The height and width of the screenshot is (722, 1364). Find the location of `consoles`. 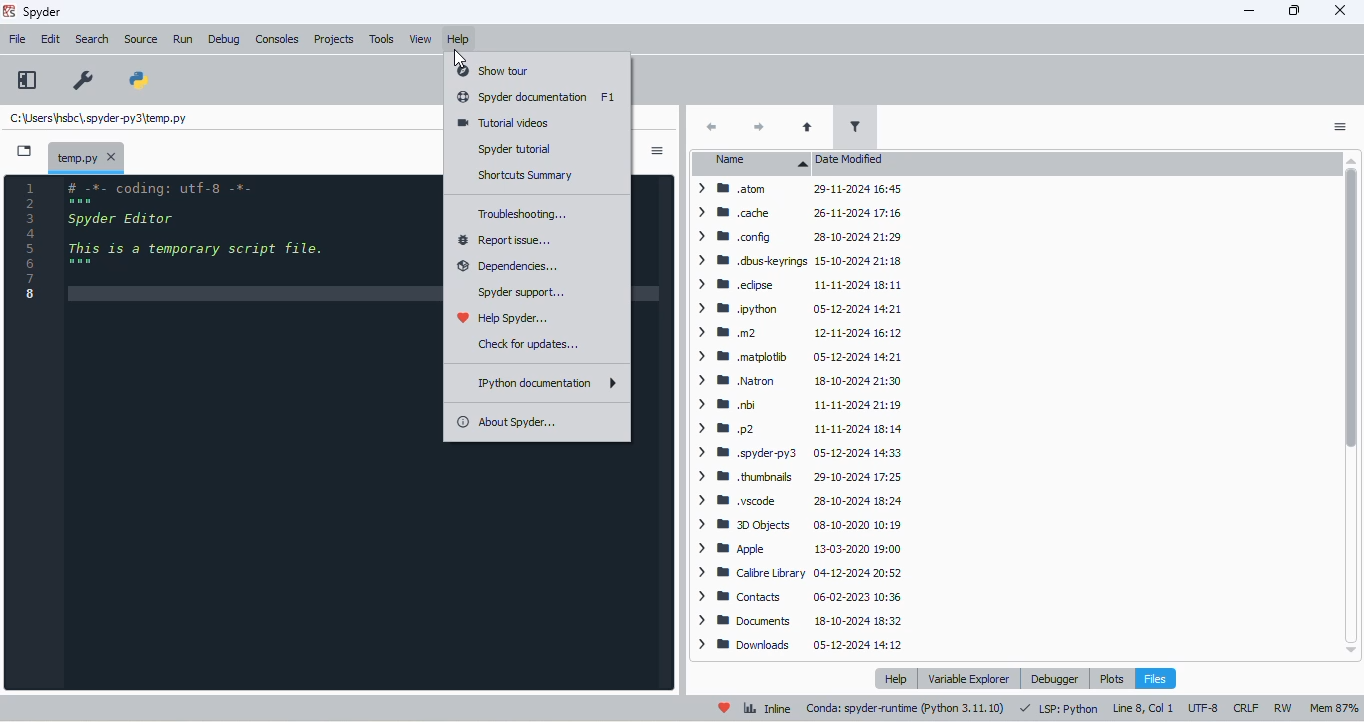

consoles is located at coordinates (278, 39).